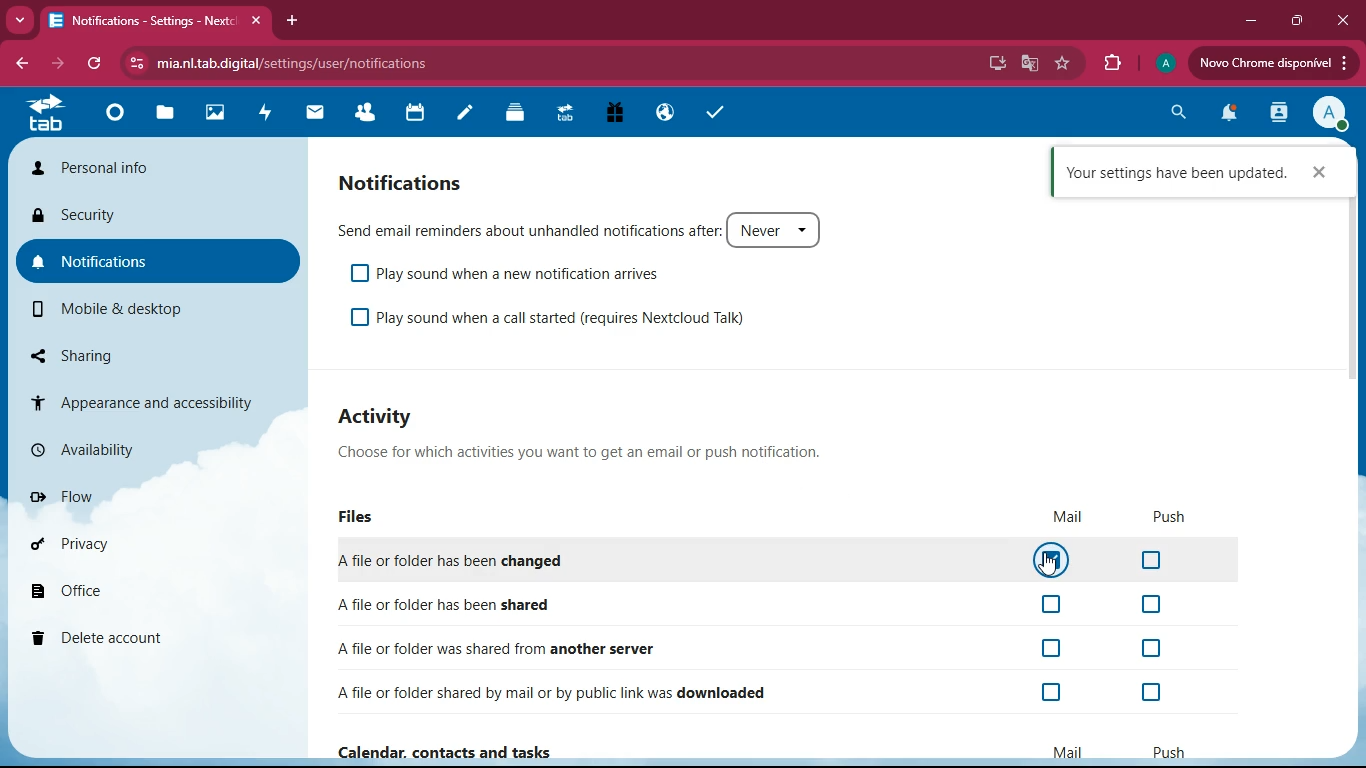  Describe the element at coordinates (1070, 753) in the screenshot. I see `mail` at that location.